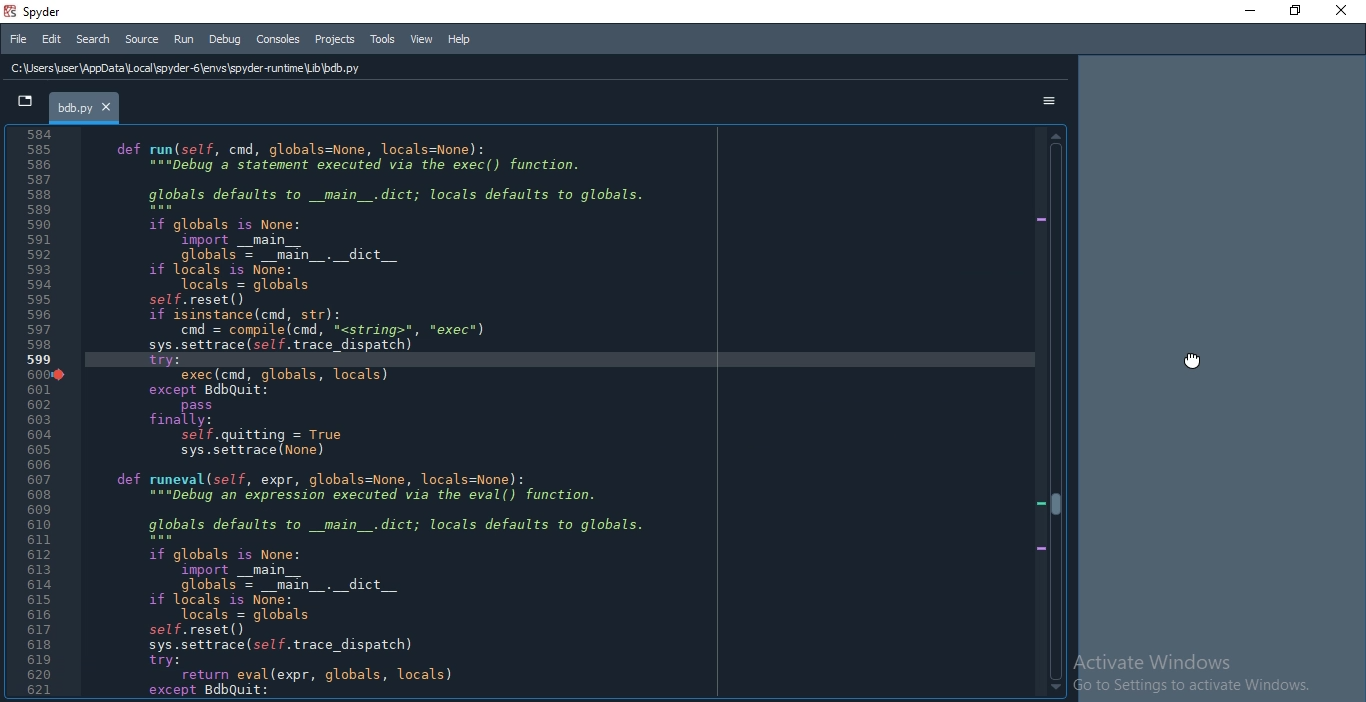 The height and width of the screenshot is (702, 1366). What do you see at coordinates (1248, 13) in the screenshot?
I see `minimise` at bounding box center [1248, 13].